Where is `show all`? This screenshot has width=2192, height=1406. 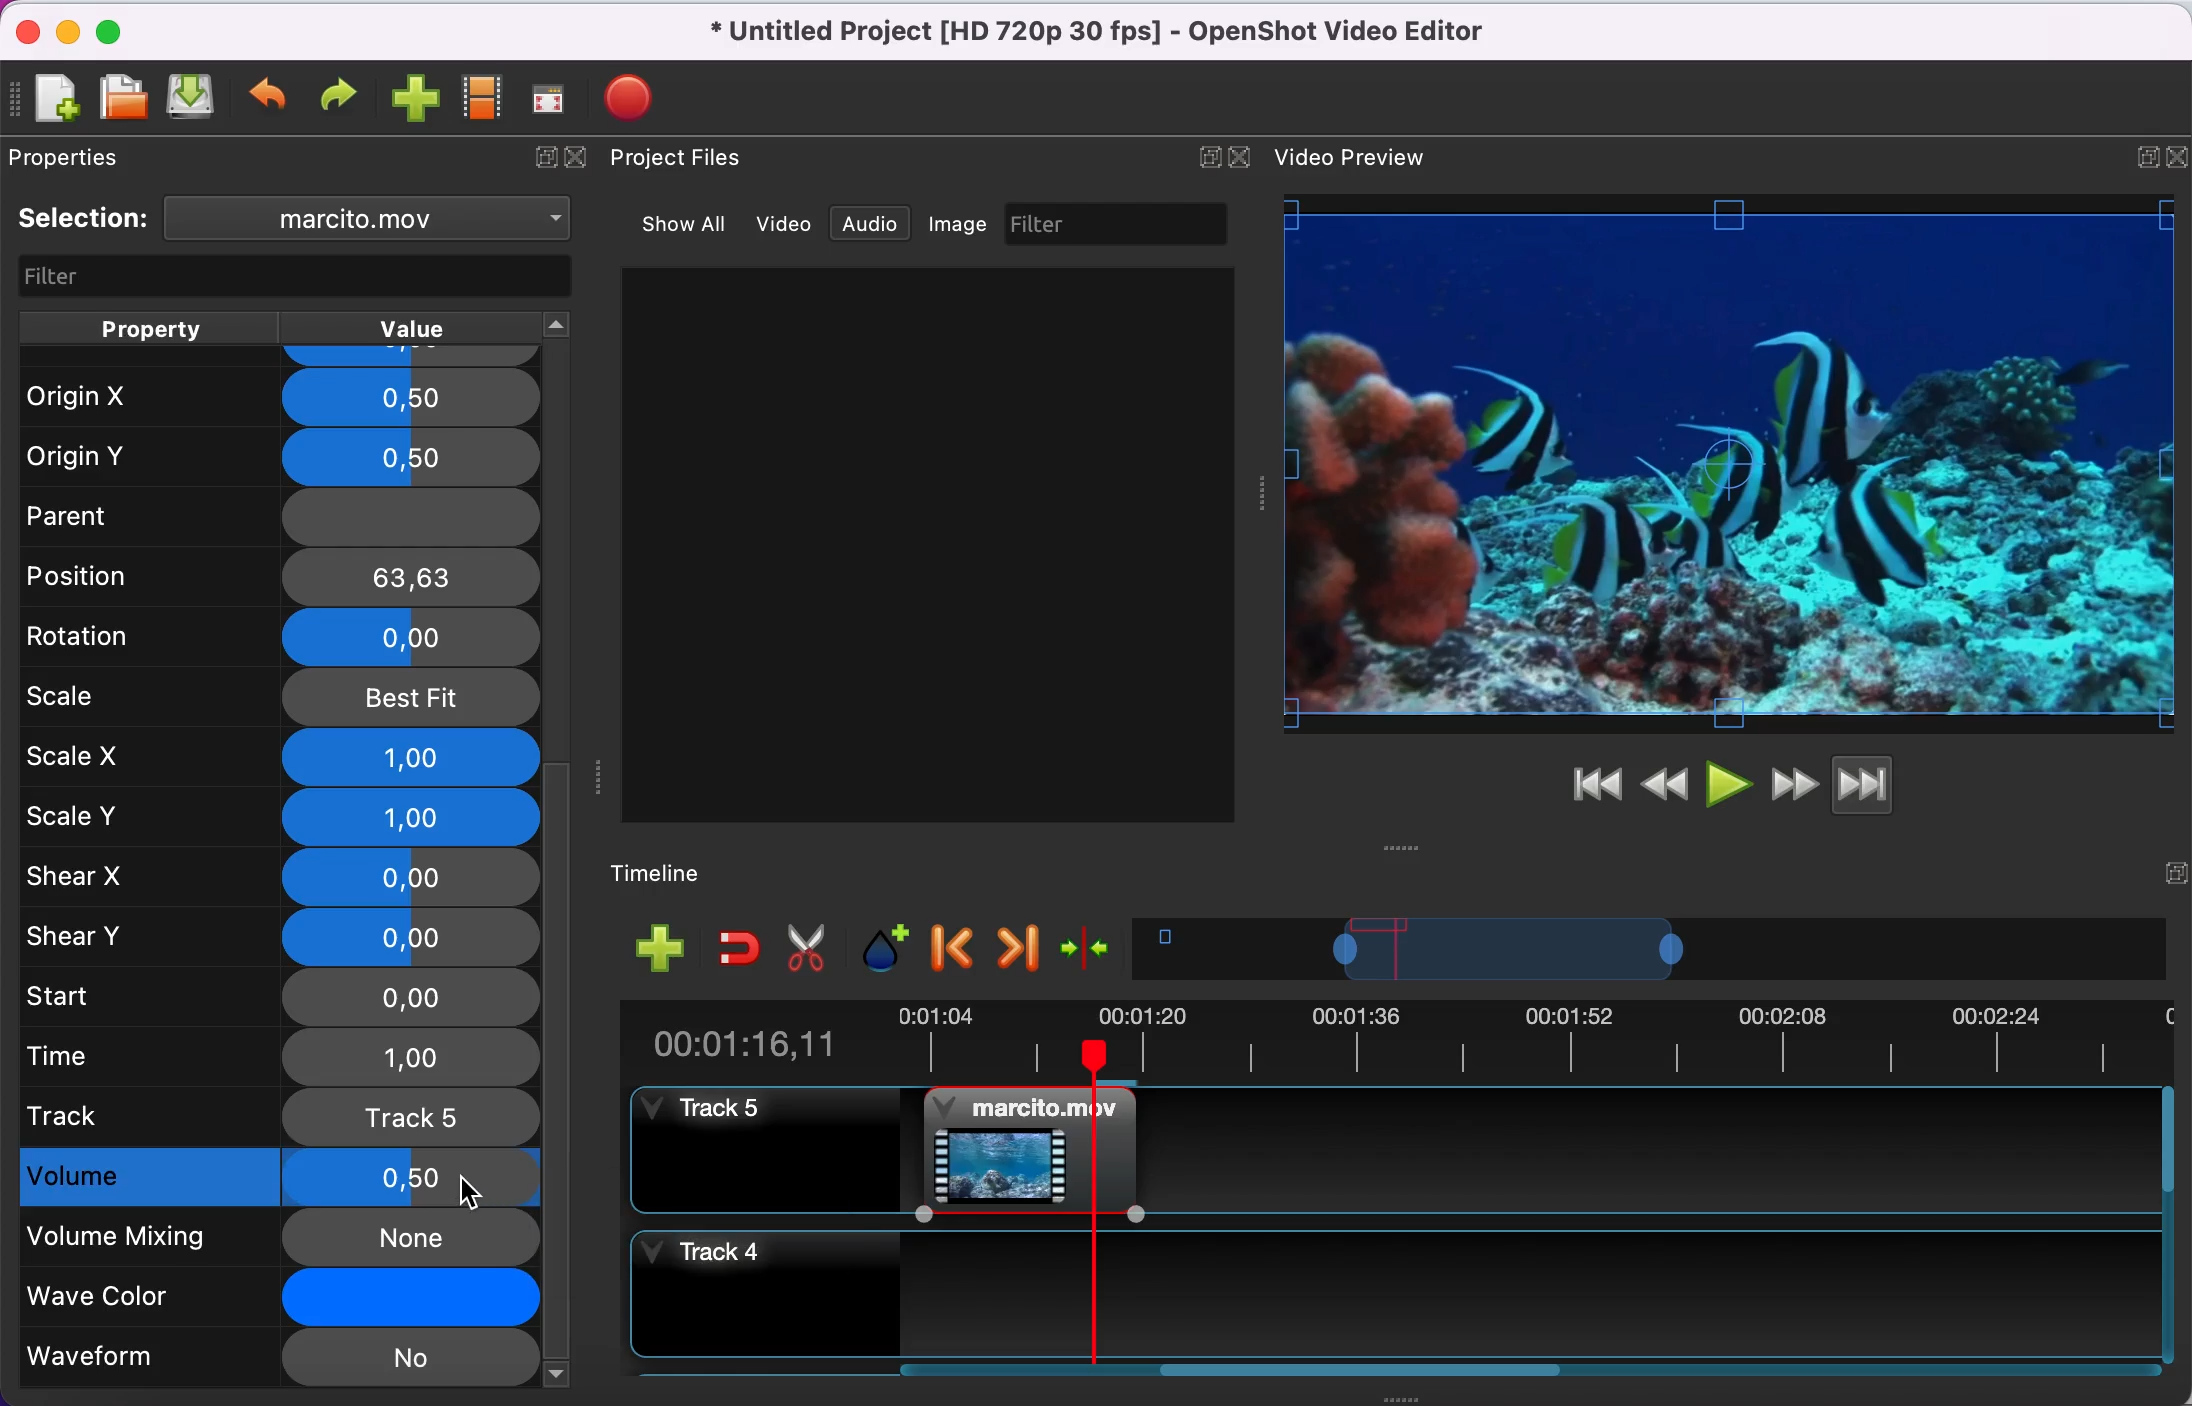 show all is located at coordinates (675, 221).